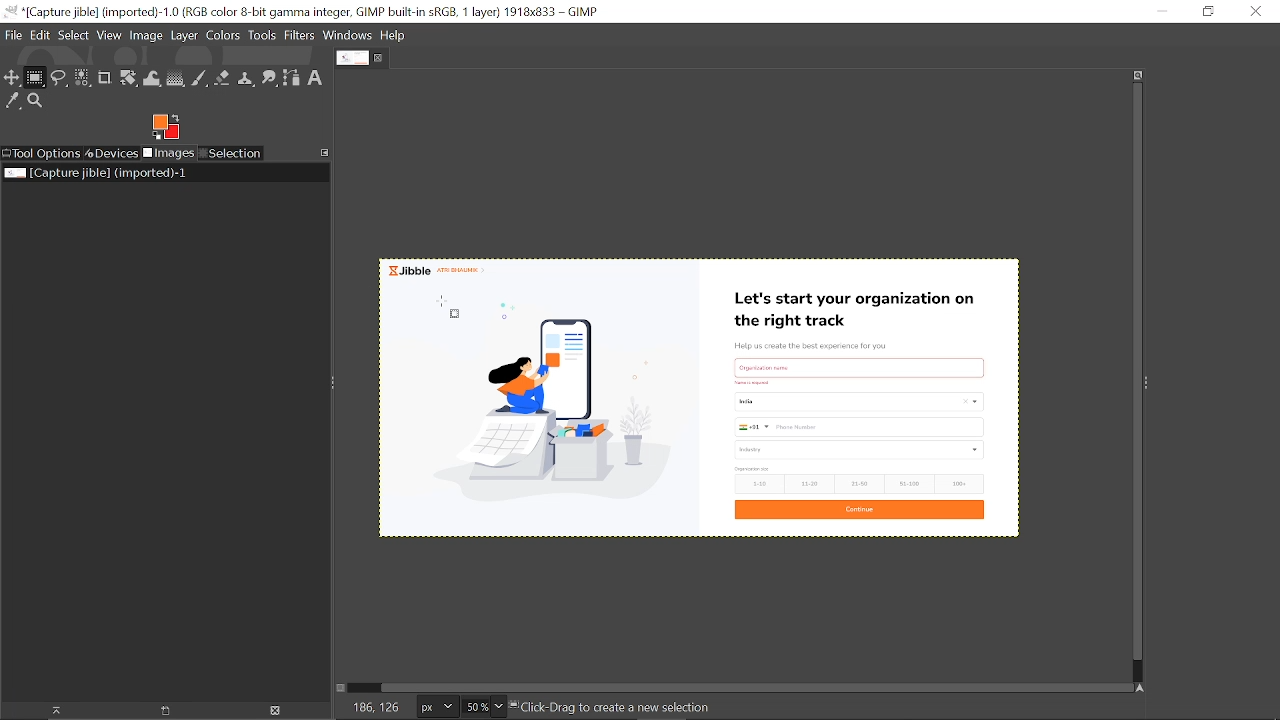  Describe the element at coordinates (369, 708) in the screenshot. I see `186, 126` at that location.